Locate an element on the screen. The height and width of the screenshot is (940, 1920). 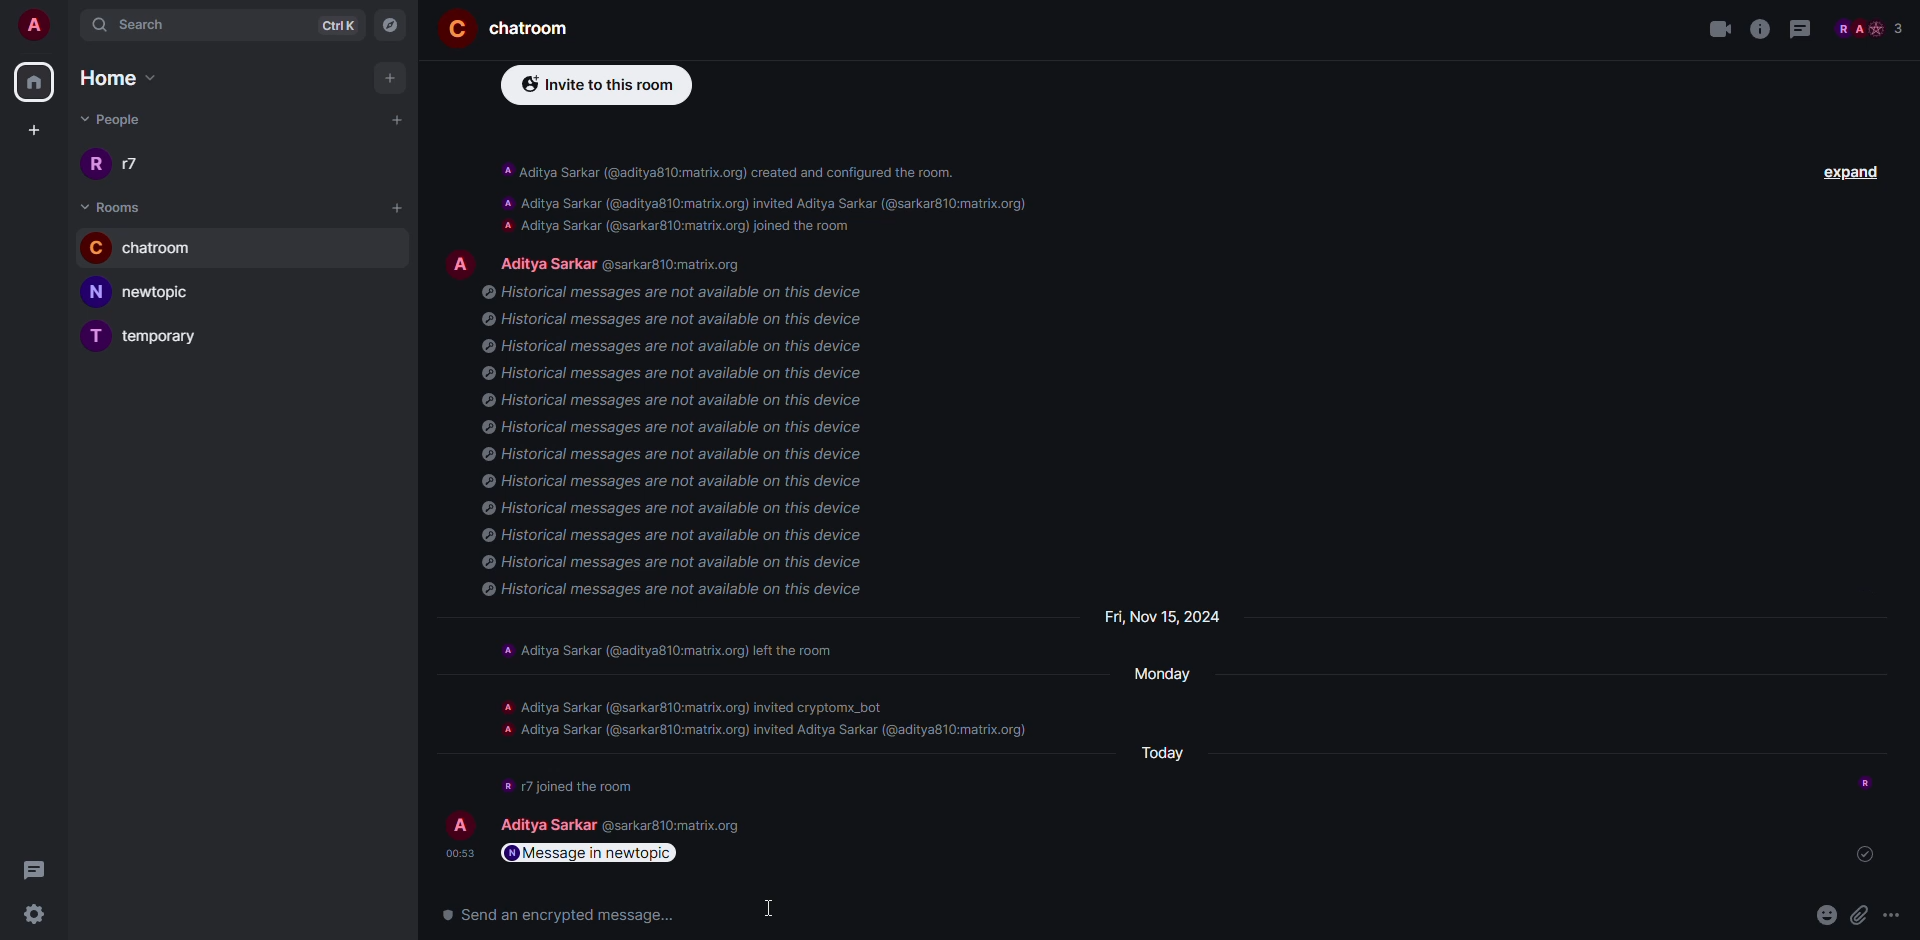
profile is located at coordinates (460, 824).